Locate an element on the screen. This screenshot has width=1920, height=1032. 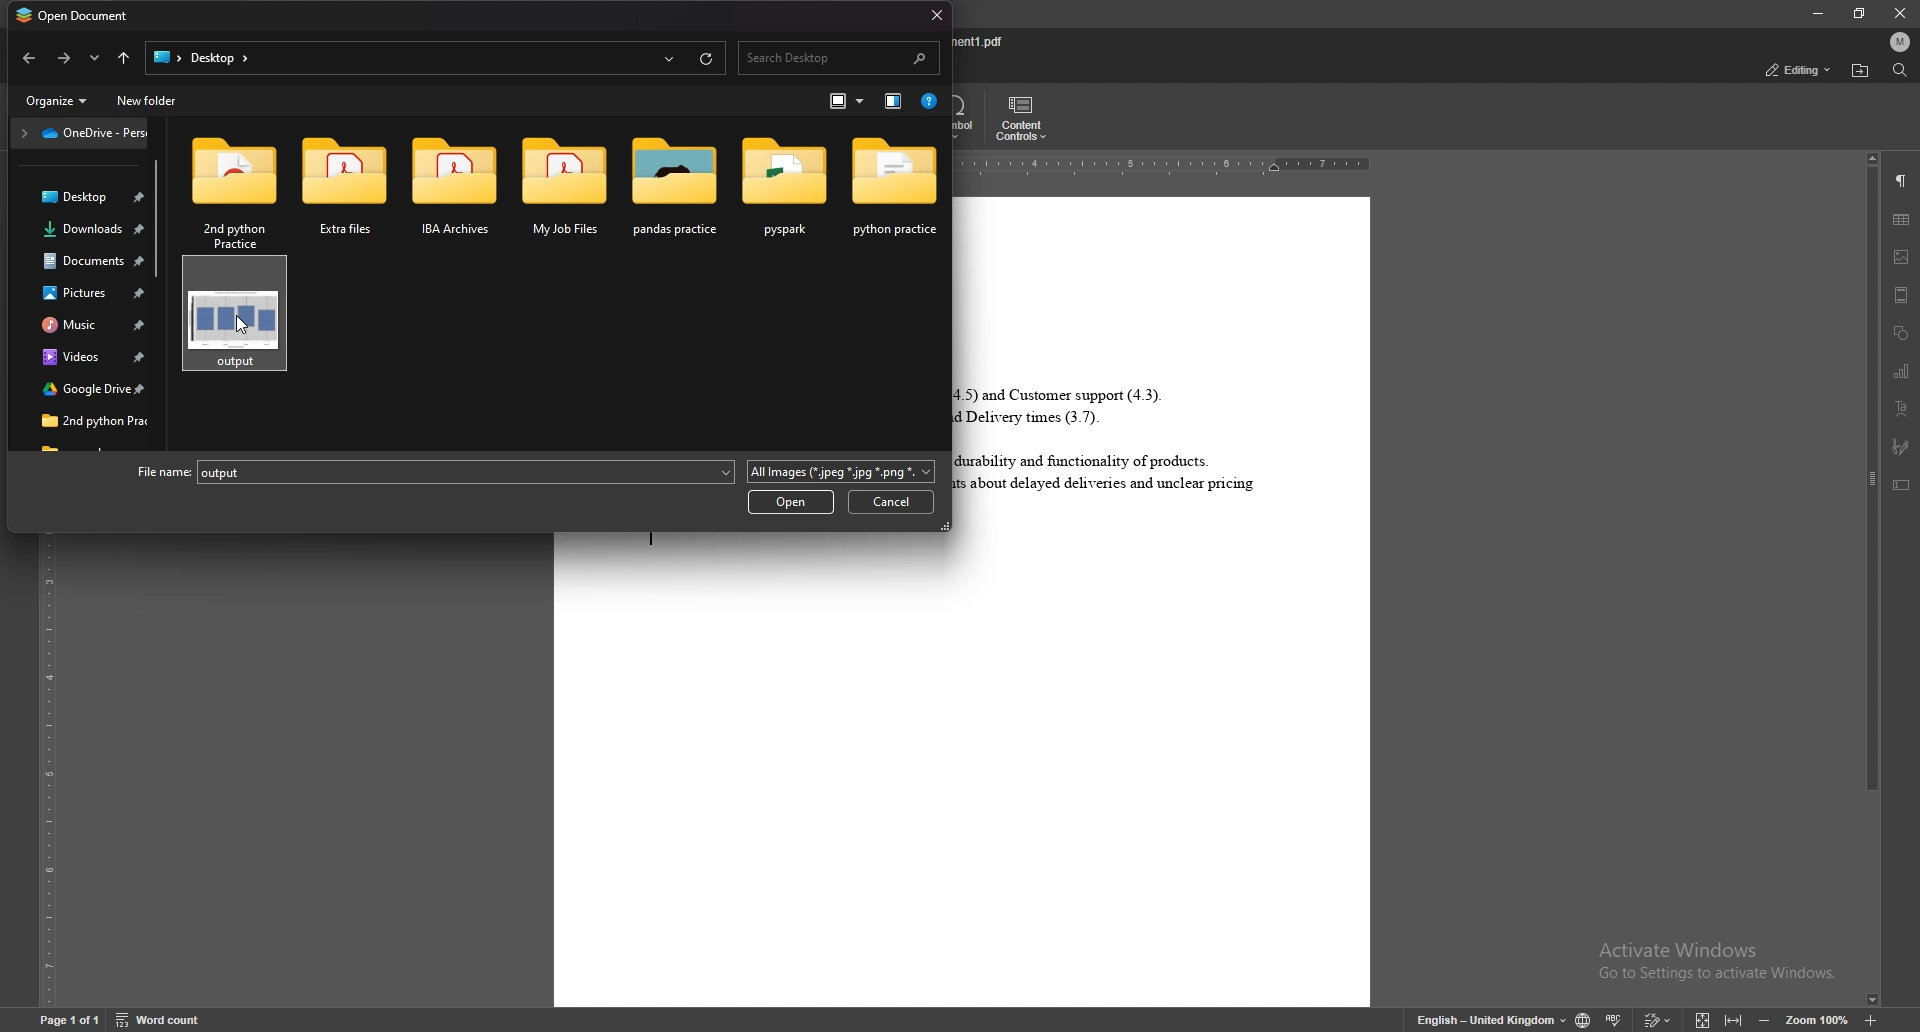
go forward is located at coordinates (30, 59).